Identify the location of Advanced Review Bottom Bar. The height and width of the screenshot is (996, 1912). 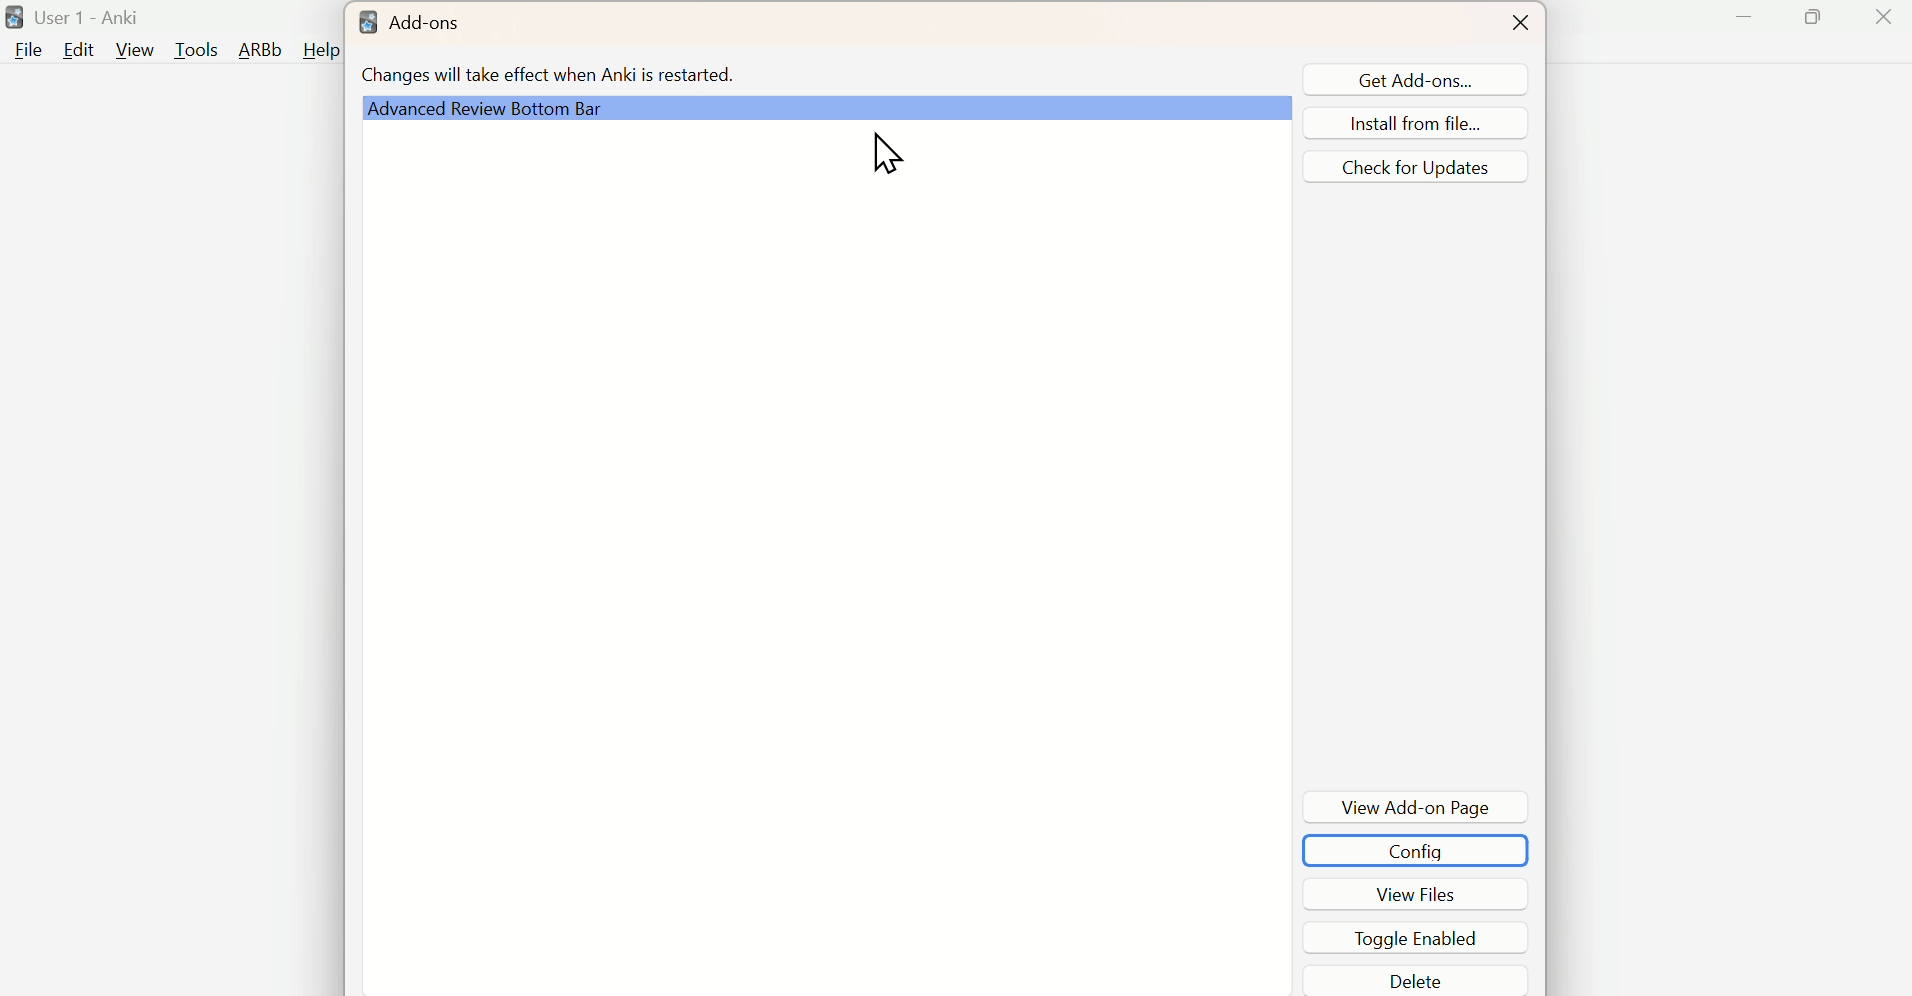
(825, 105).